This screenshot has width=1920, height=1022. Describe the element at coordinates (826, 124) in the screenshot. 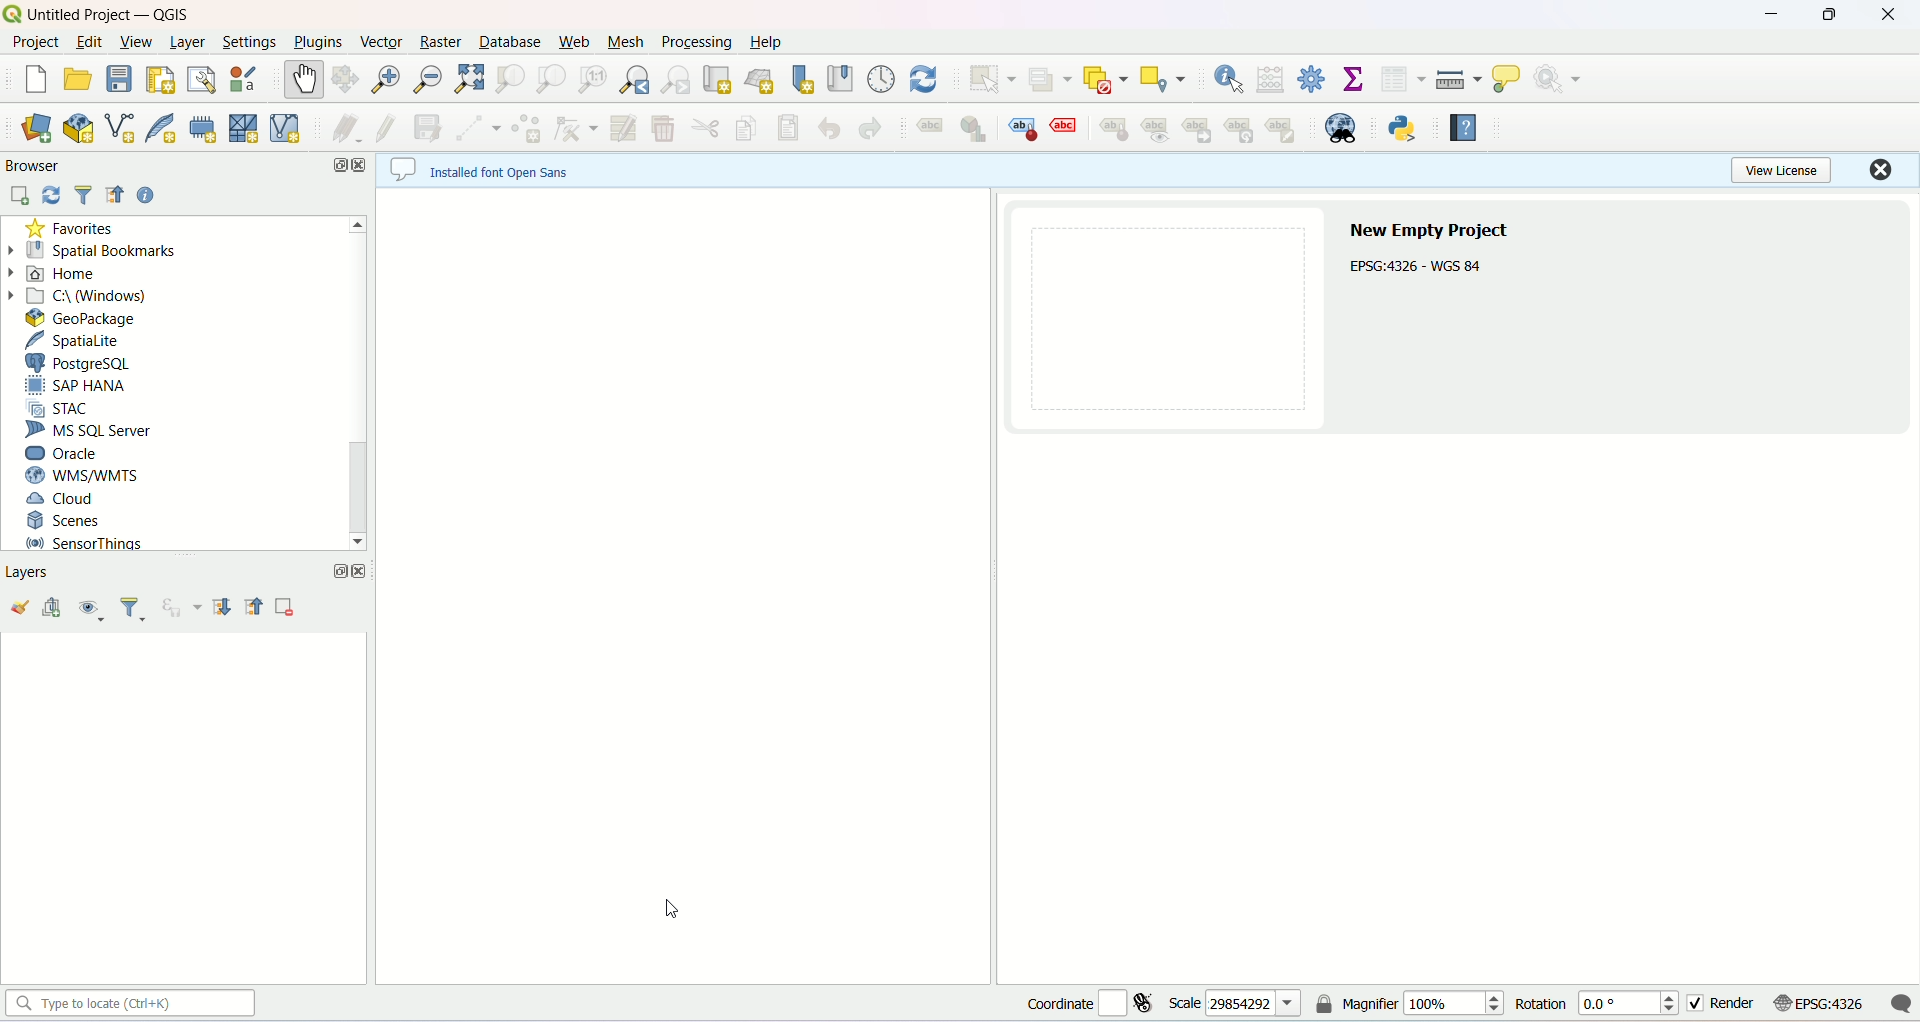

I see `undo` at that location.